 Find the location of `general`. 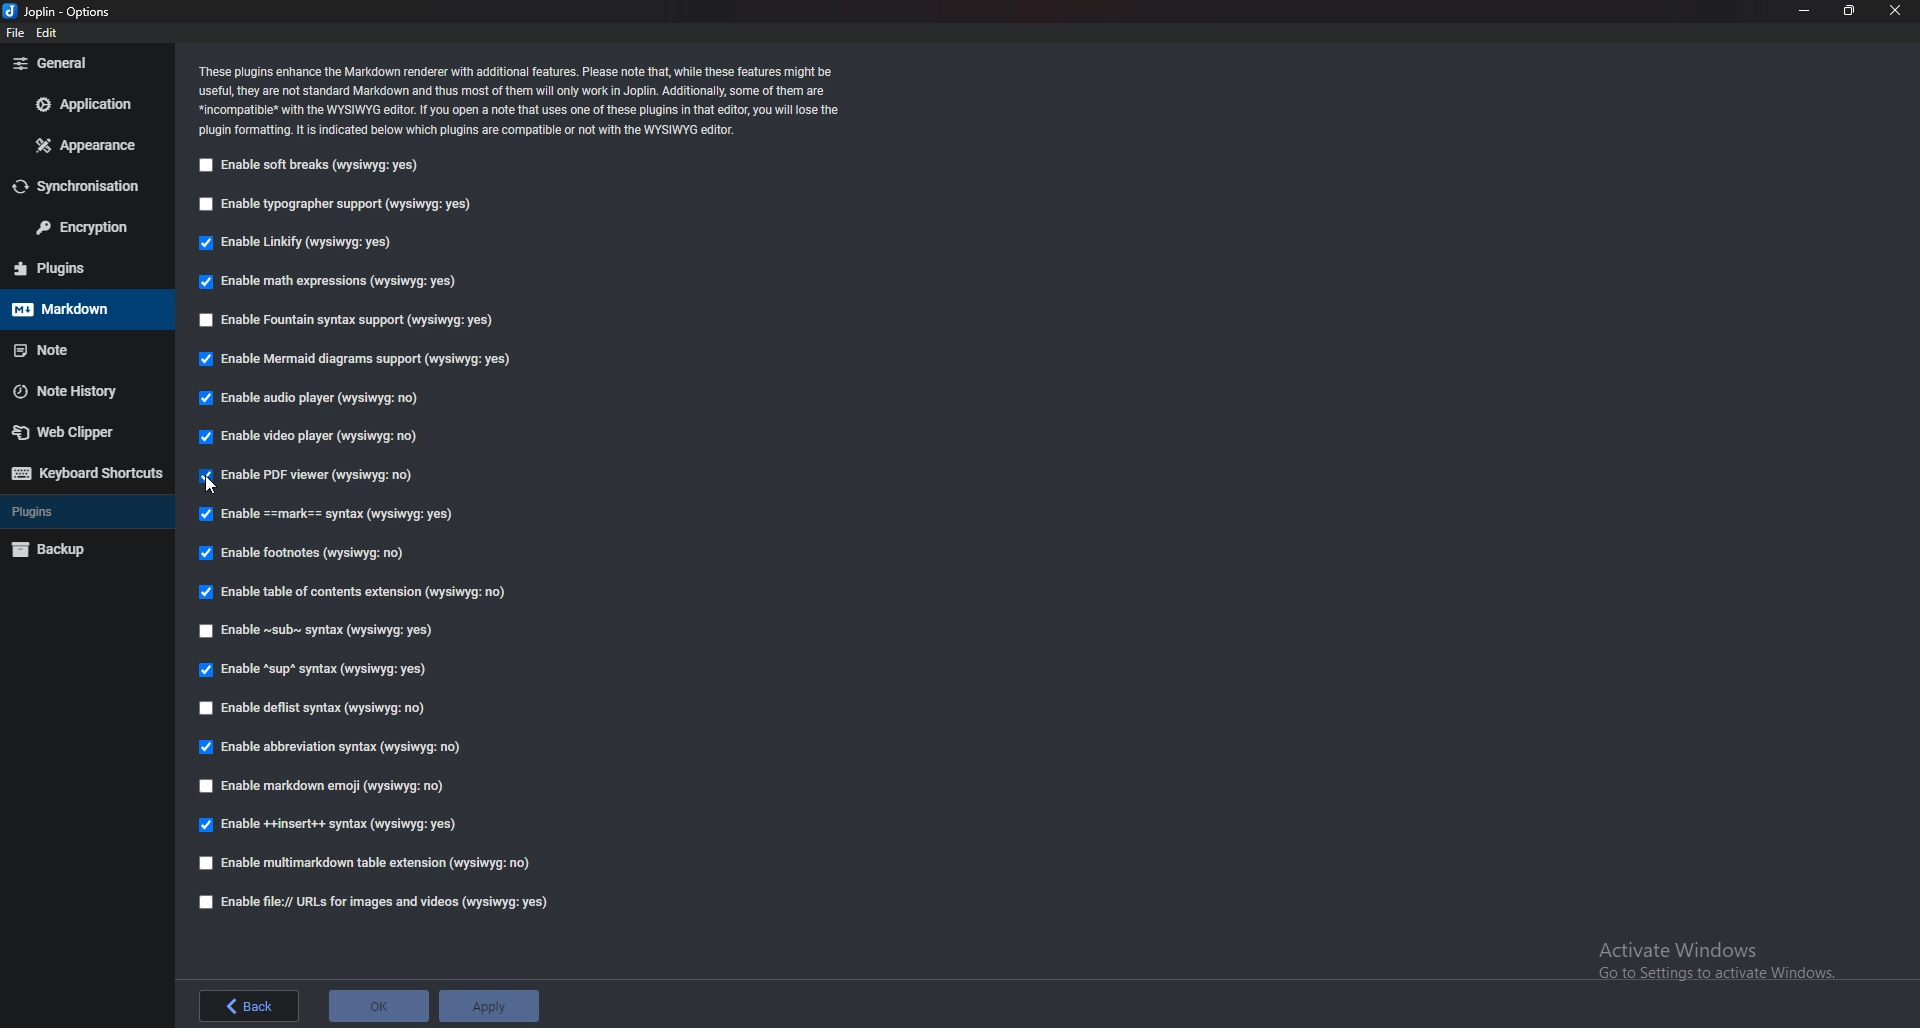

general is located at coordinates (84, 63).